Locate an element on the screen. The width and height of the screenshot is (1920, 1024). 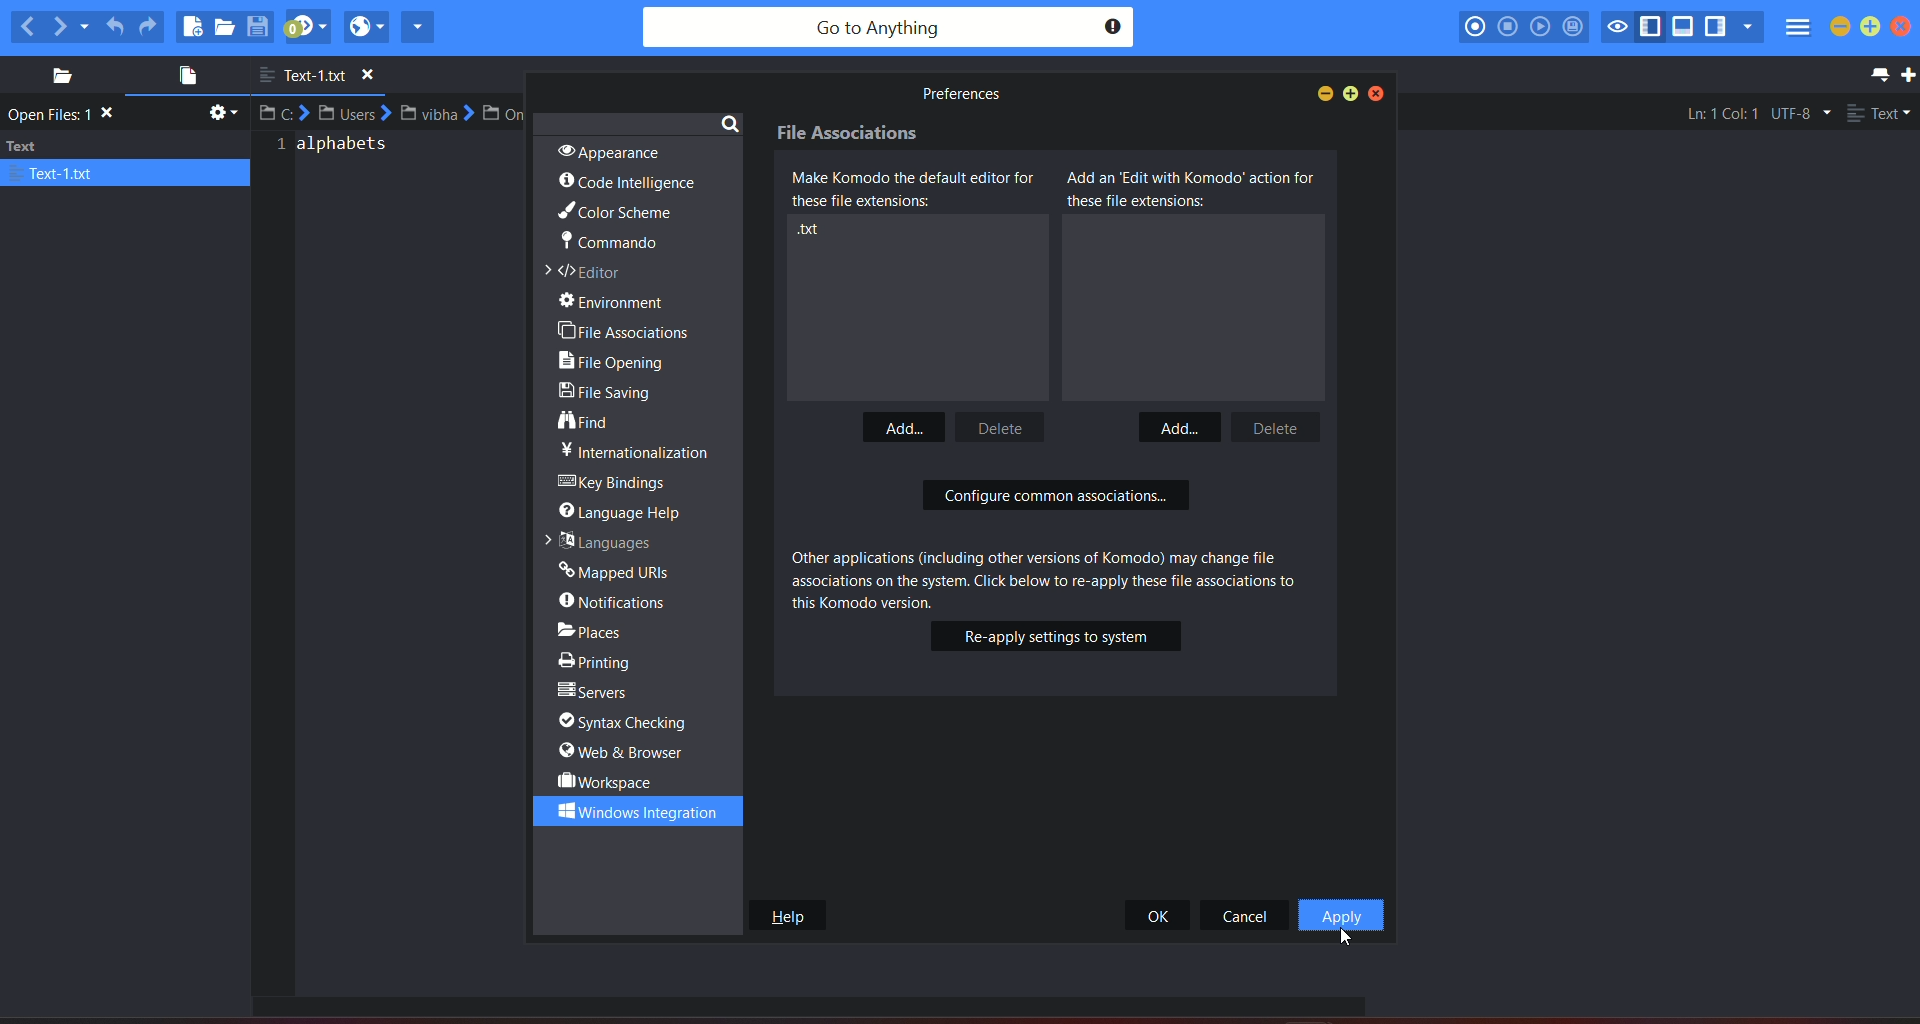
redo is located at coordinates (149, 26).